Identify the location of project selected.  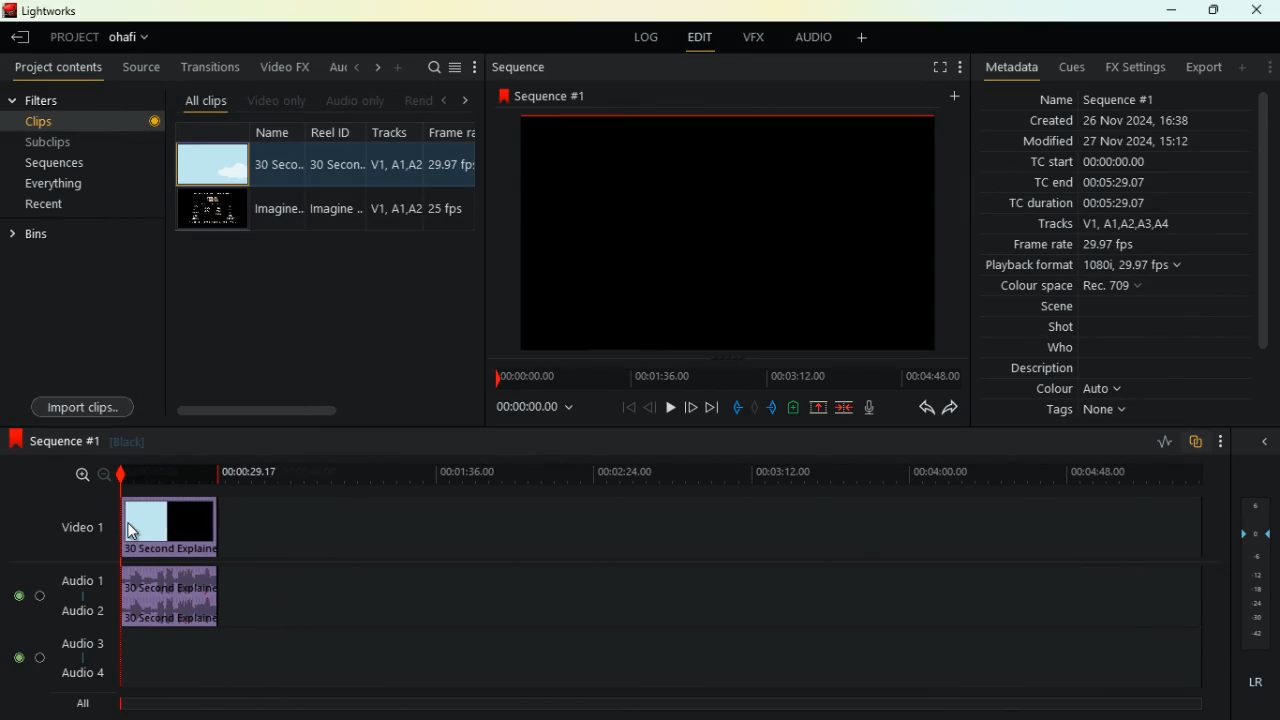
(102, 36).